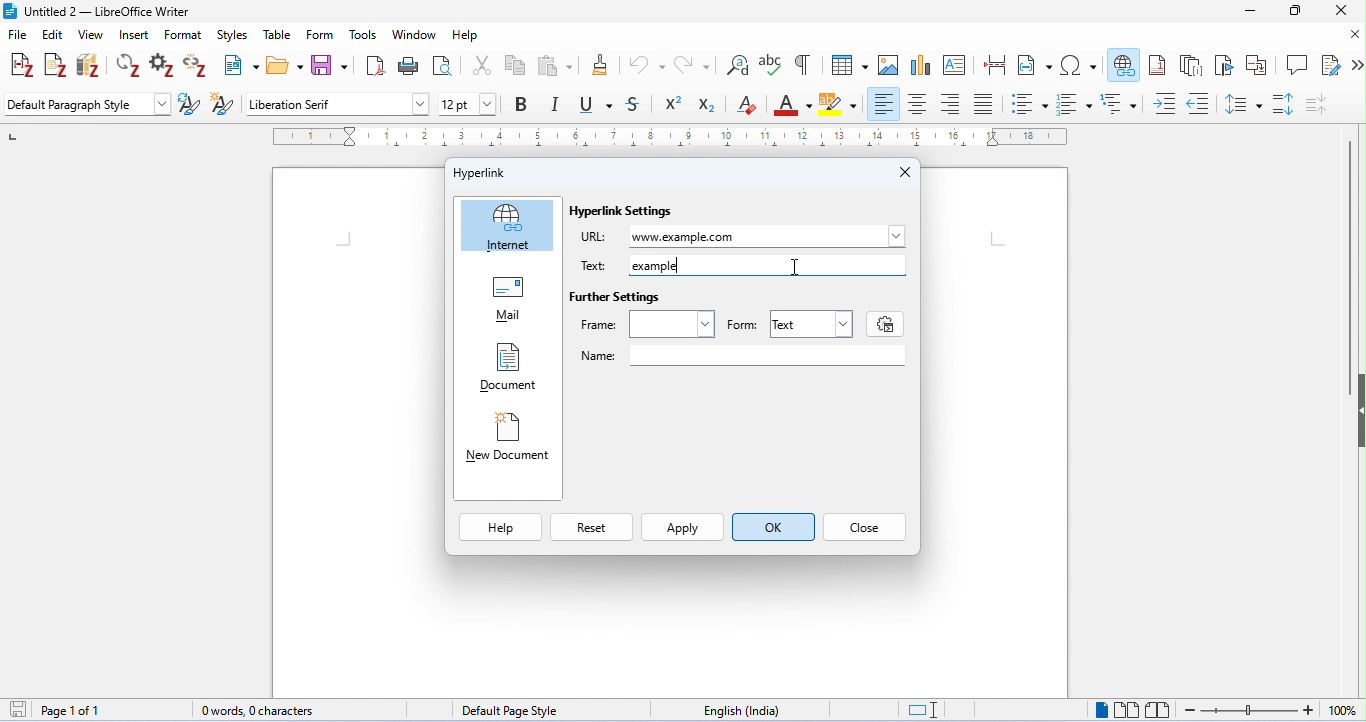 The height and width of the screenshot is (722, 1366). Describe the element at coordinates (275, 33) in the screenshot. I see `table` at that location.